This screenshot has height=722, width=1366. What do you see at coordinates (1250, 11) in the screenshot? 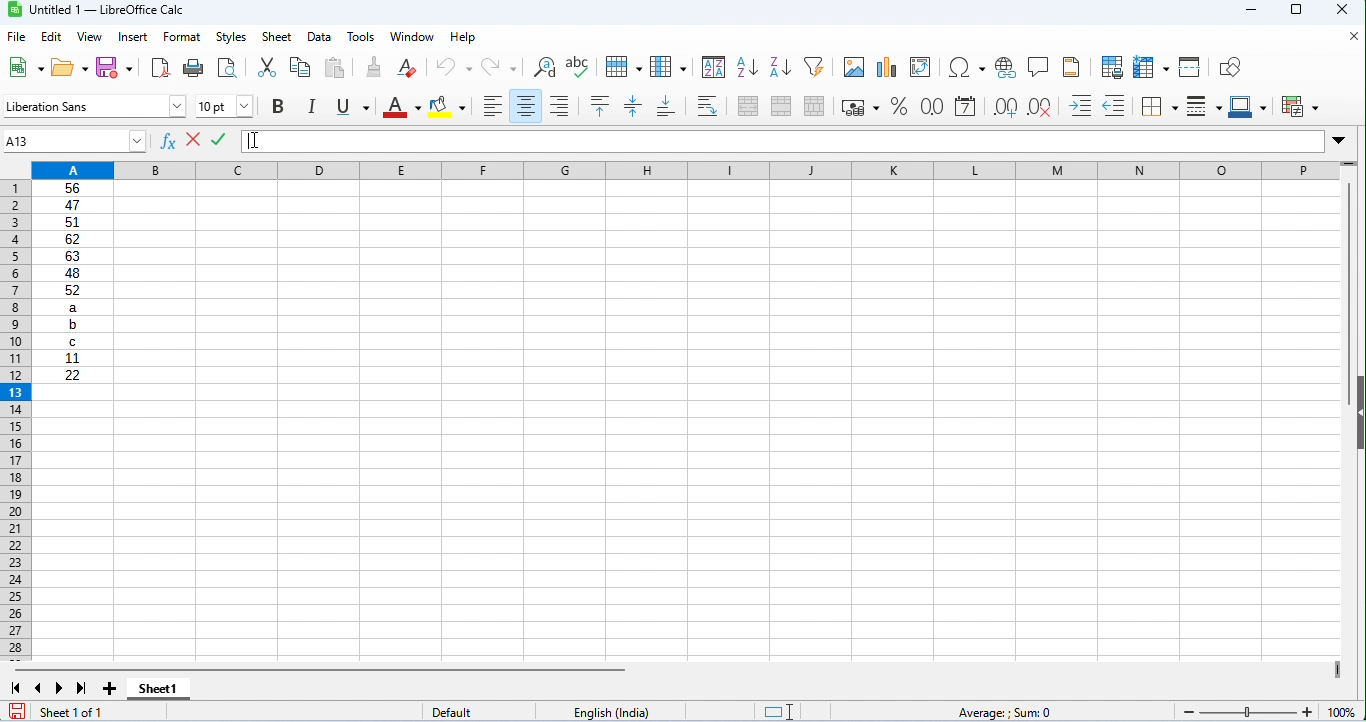
I see `minimize` at bounding box center [1250, 11].